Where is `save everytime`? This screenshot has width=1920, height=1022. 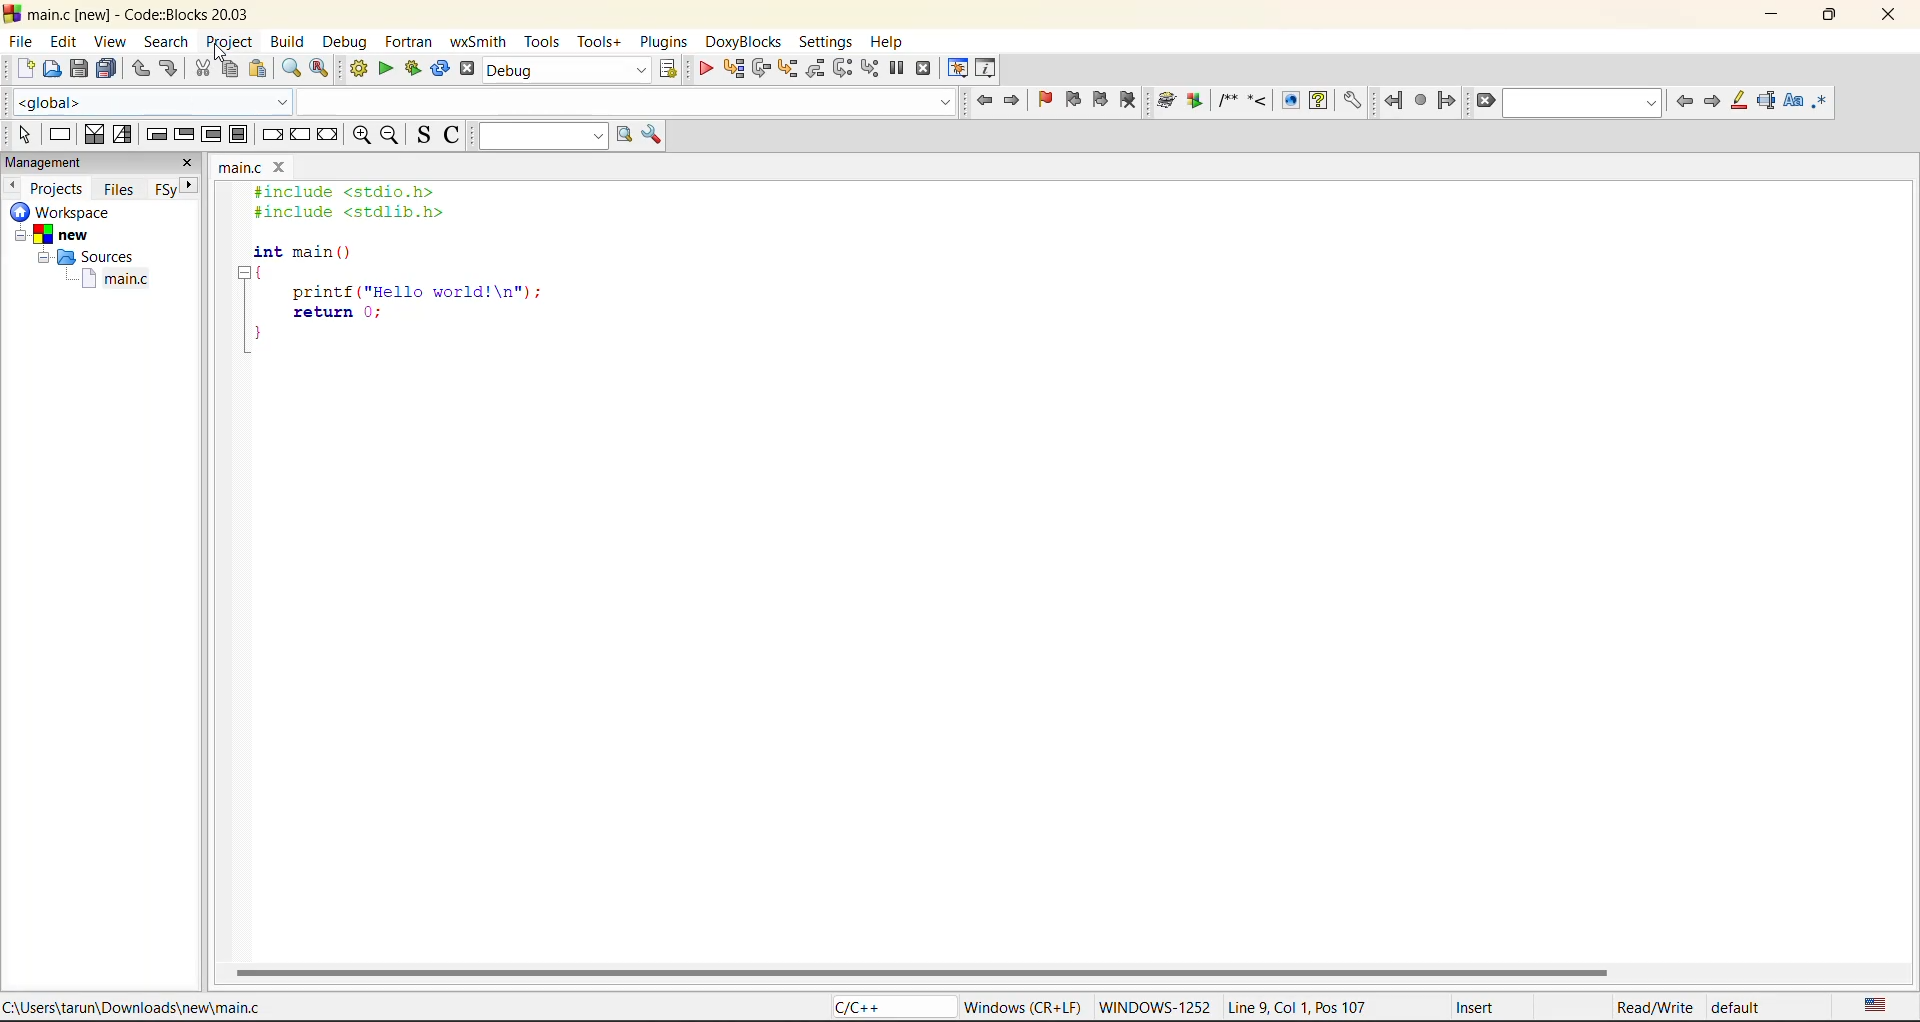
save everytime is located at coordinates (106, 68).